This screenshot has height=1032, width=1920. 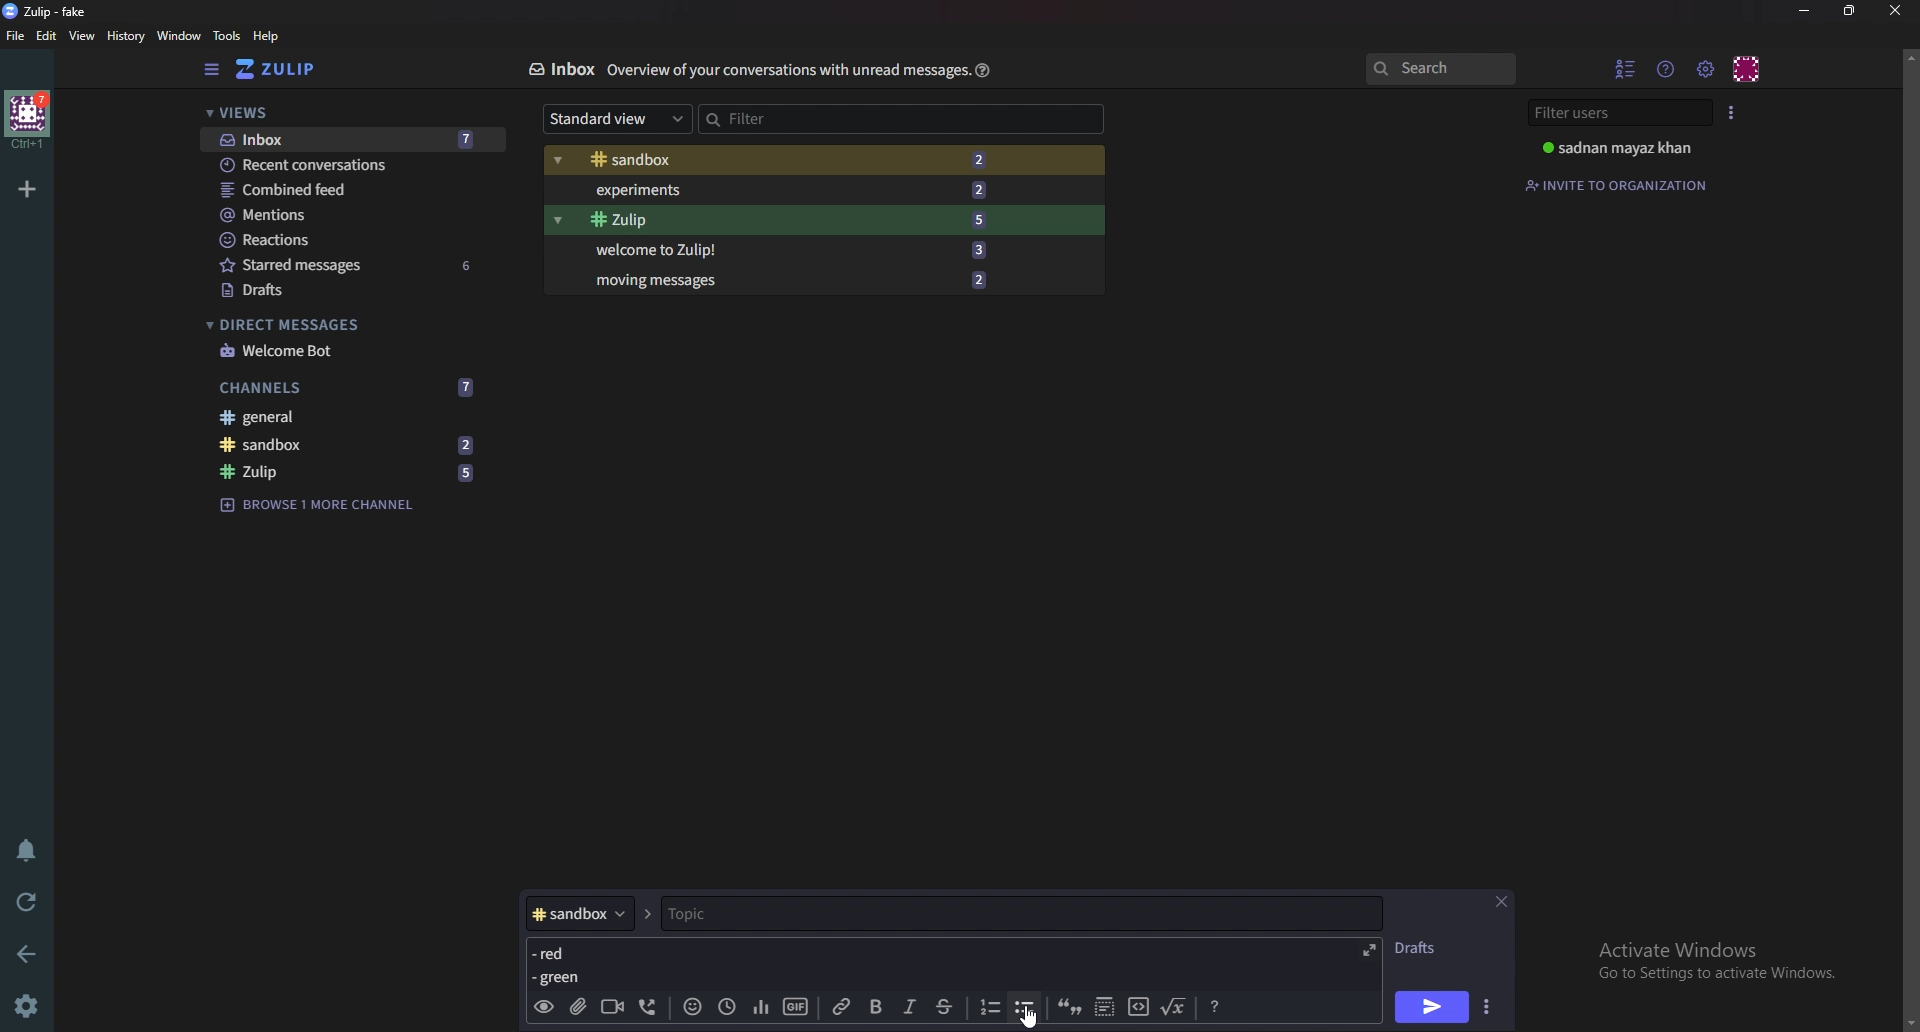 What do you see at coordinates (784, 118) in the screenshot?
I see `Filter` at bounding box center [784, 118].